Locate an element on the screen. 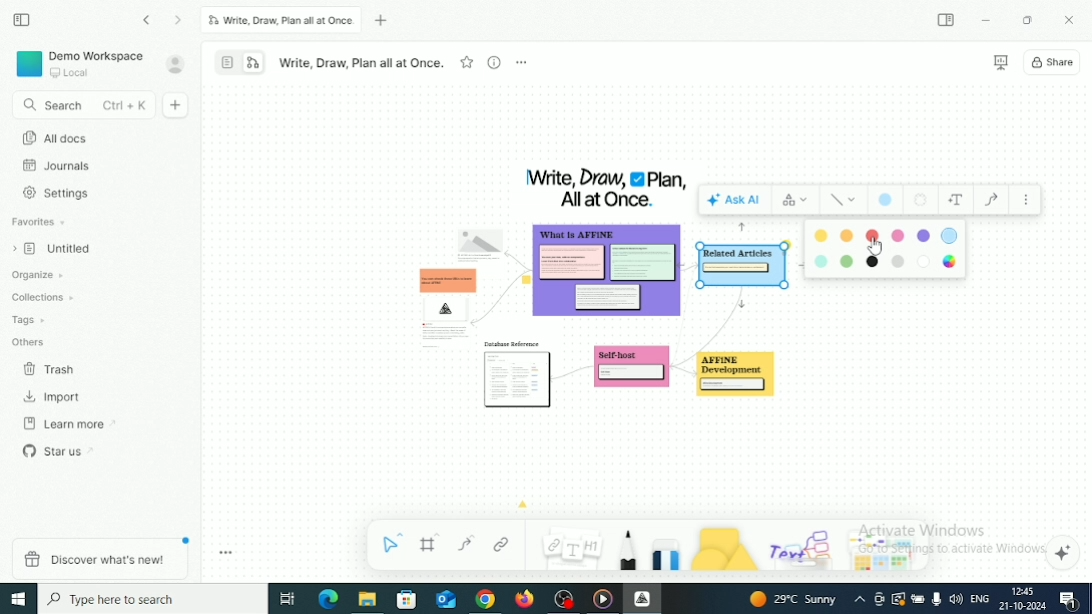 The width and height of the screenshot is (1092, 614). Cursor is located at coordinates (875, 248).